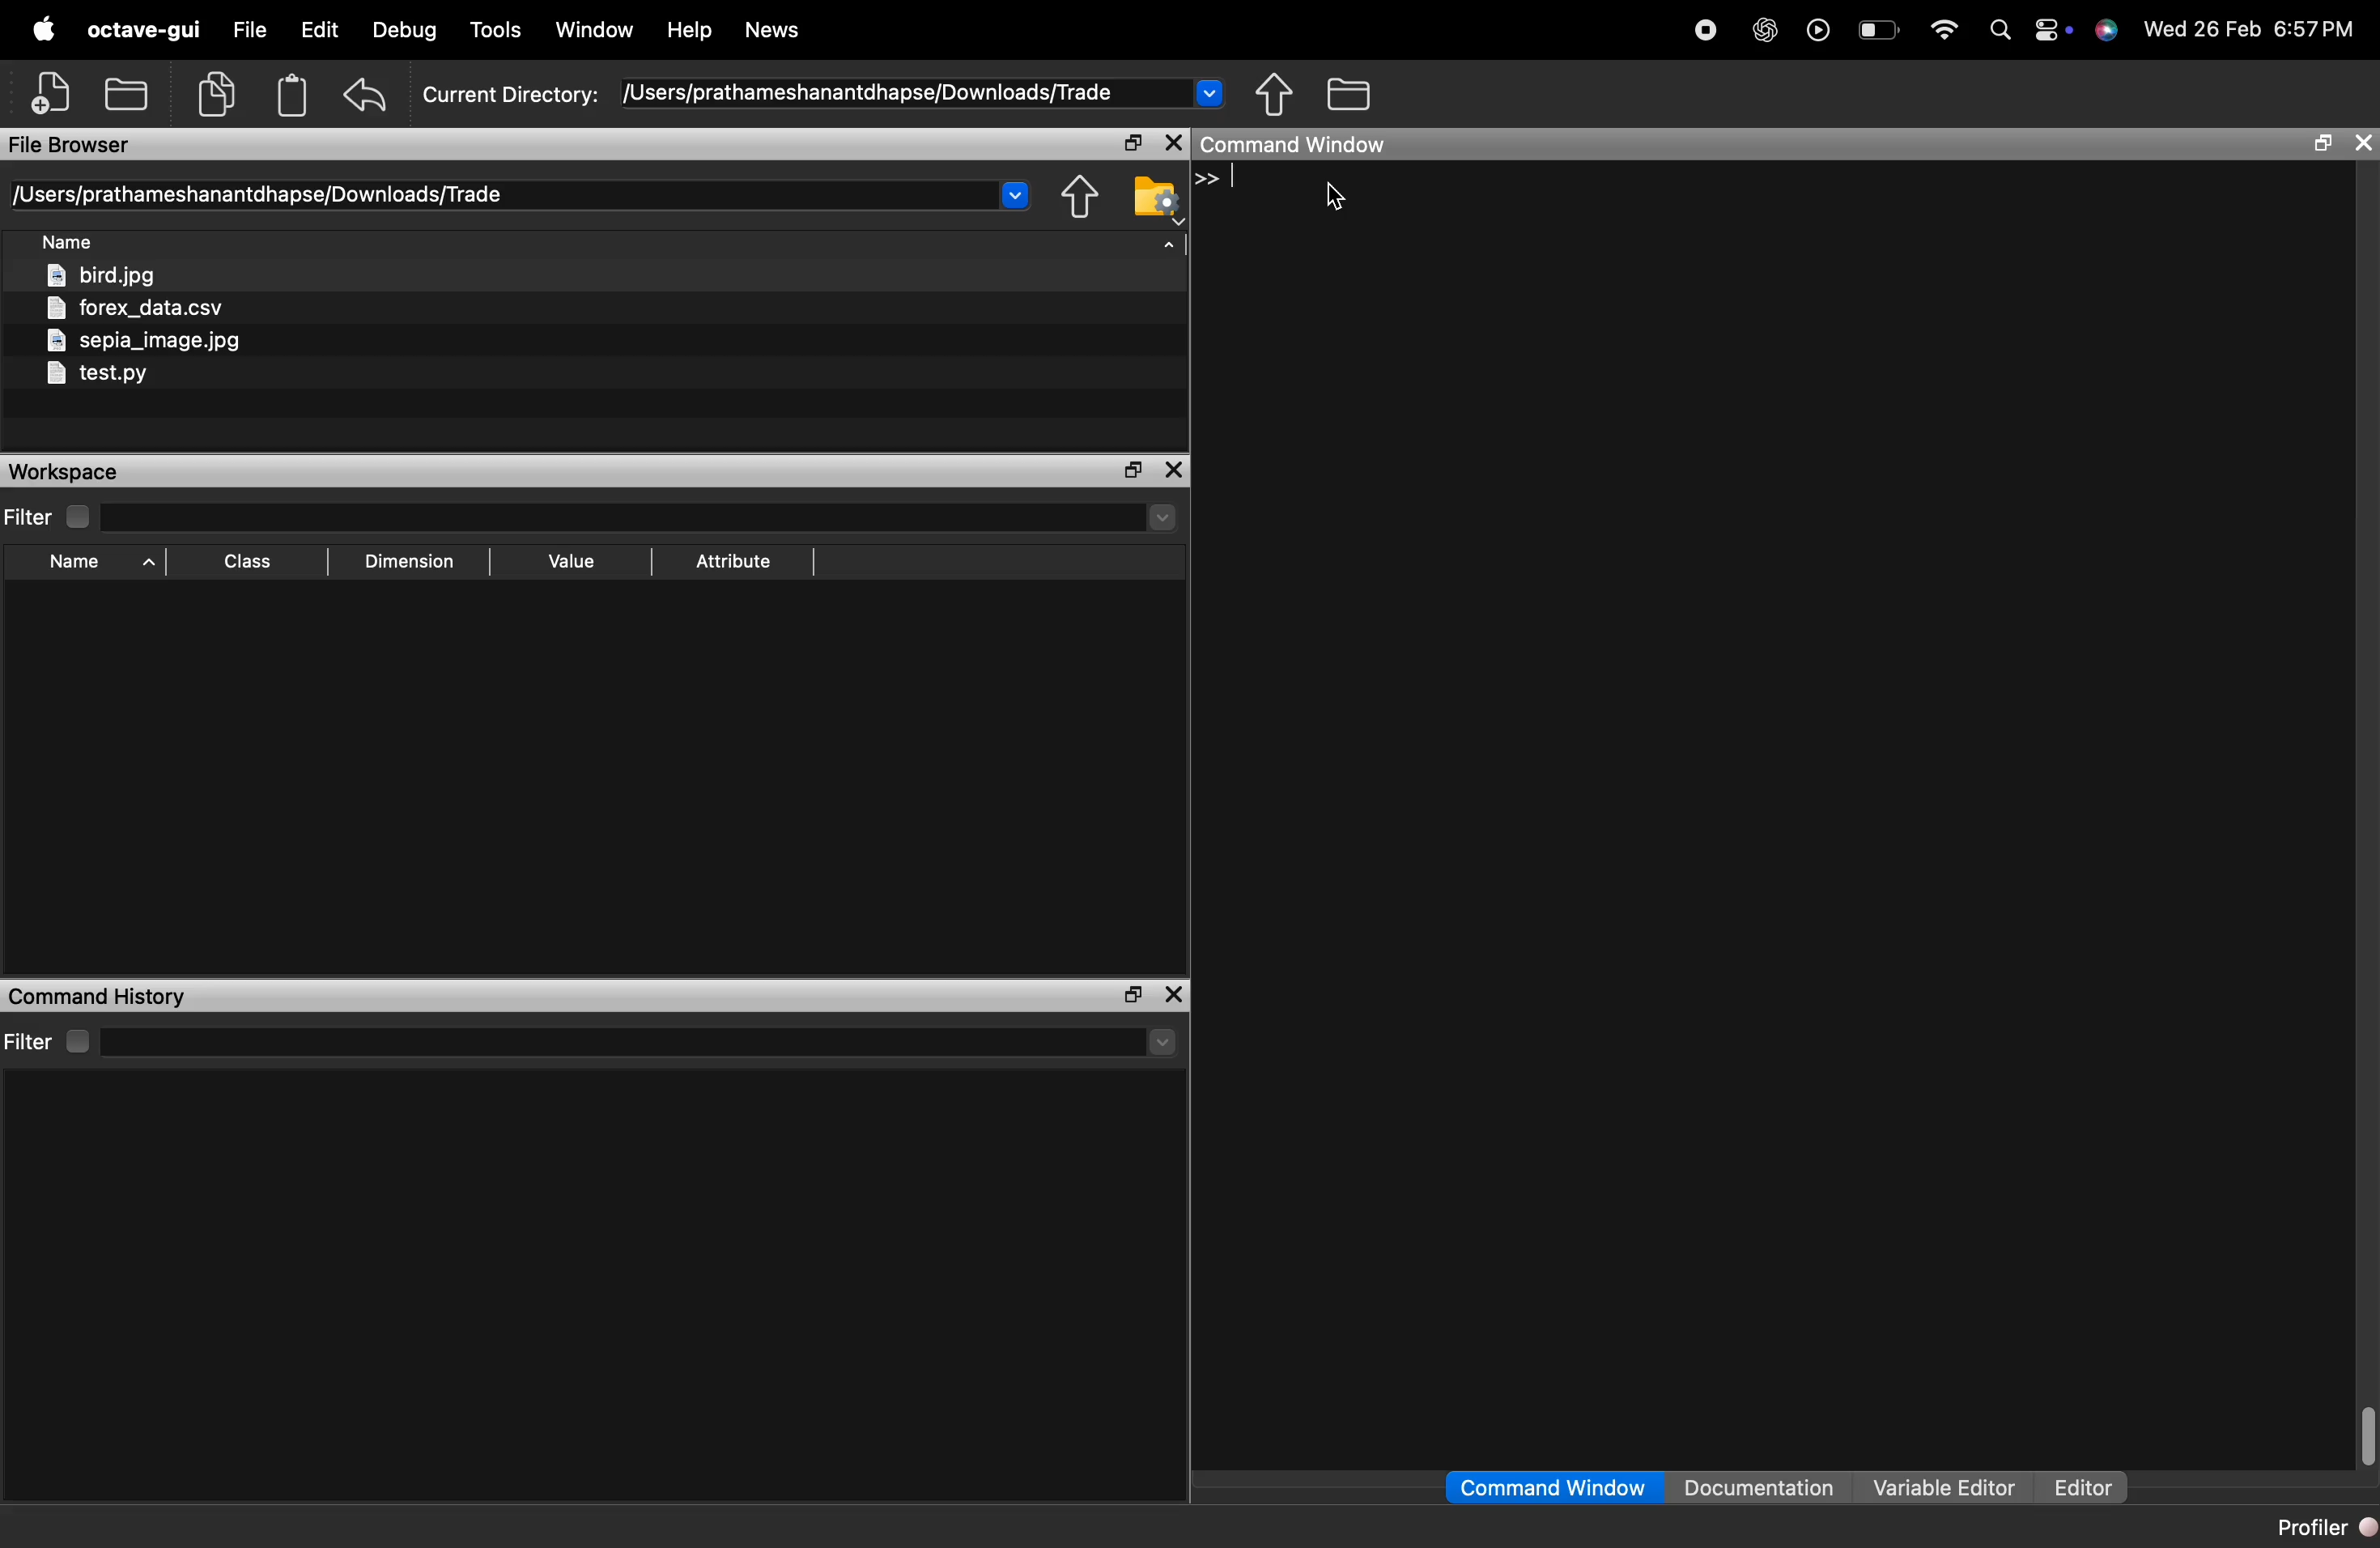 This screenshot has height=1548, width=2380. Describe the element at coordinates (776, 31) in the screenshot. I see `news` at that location.